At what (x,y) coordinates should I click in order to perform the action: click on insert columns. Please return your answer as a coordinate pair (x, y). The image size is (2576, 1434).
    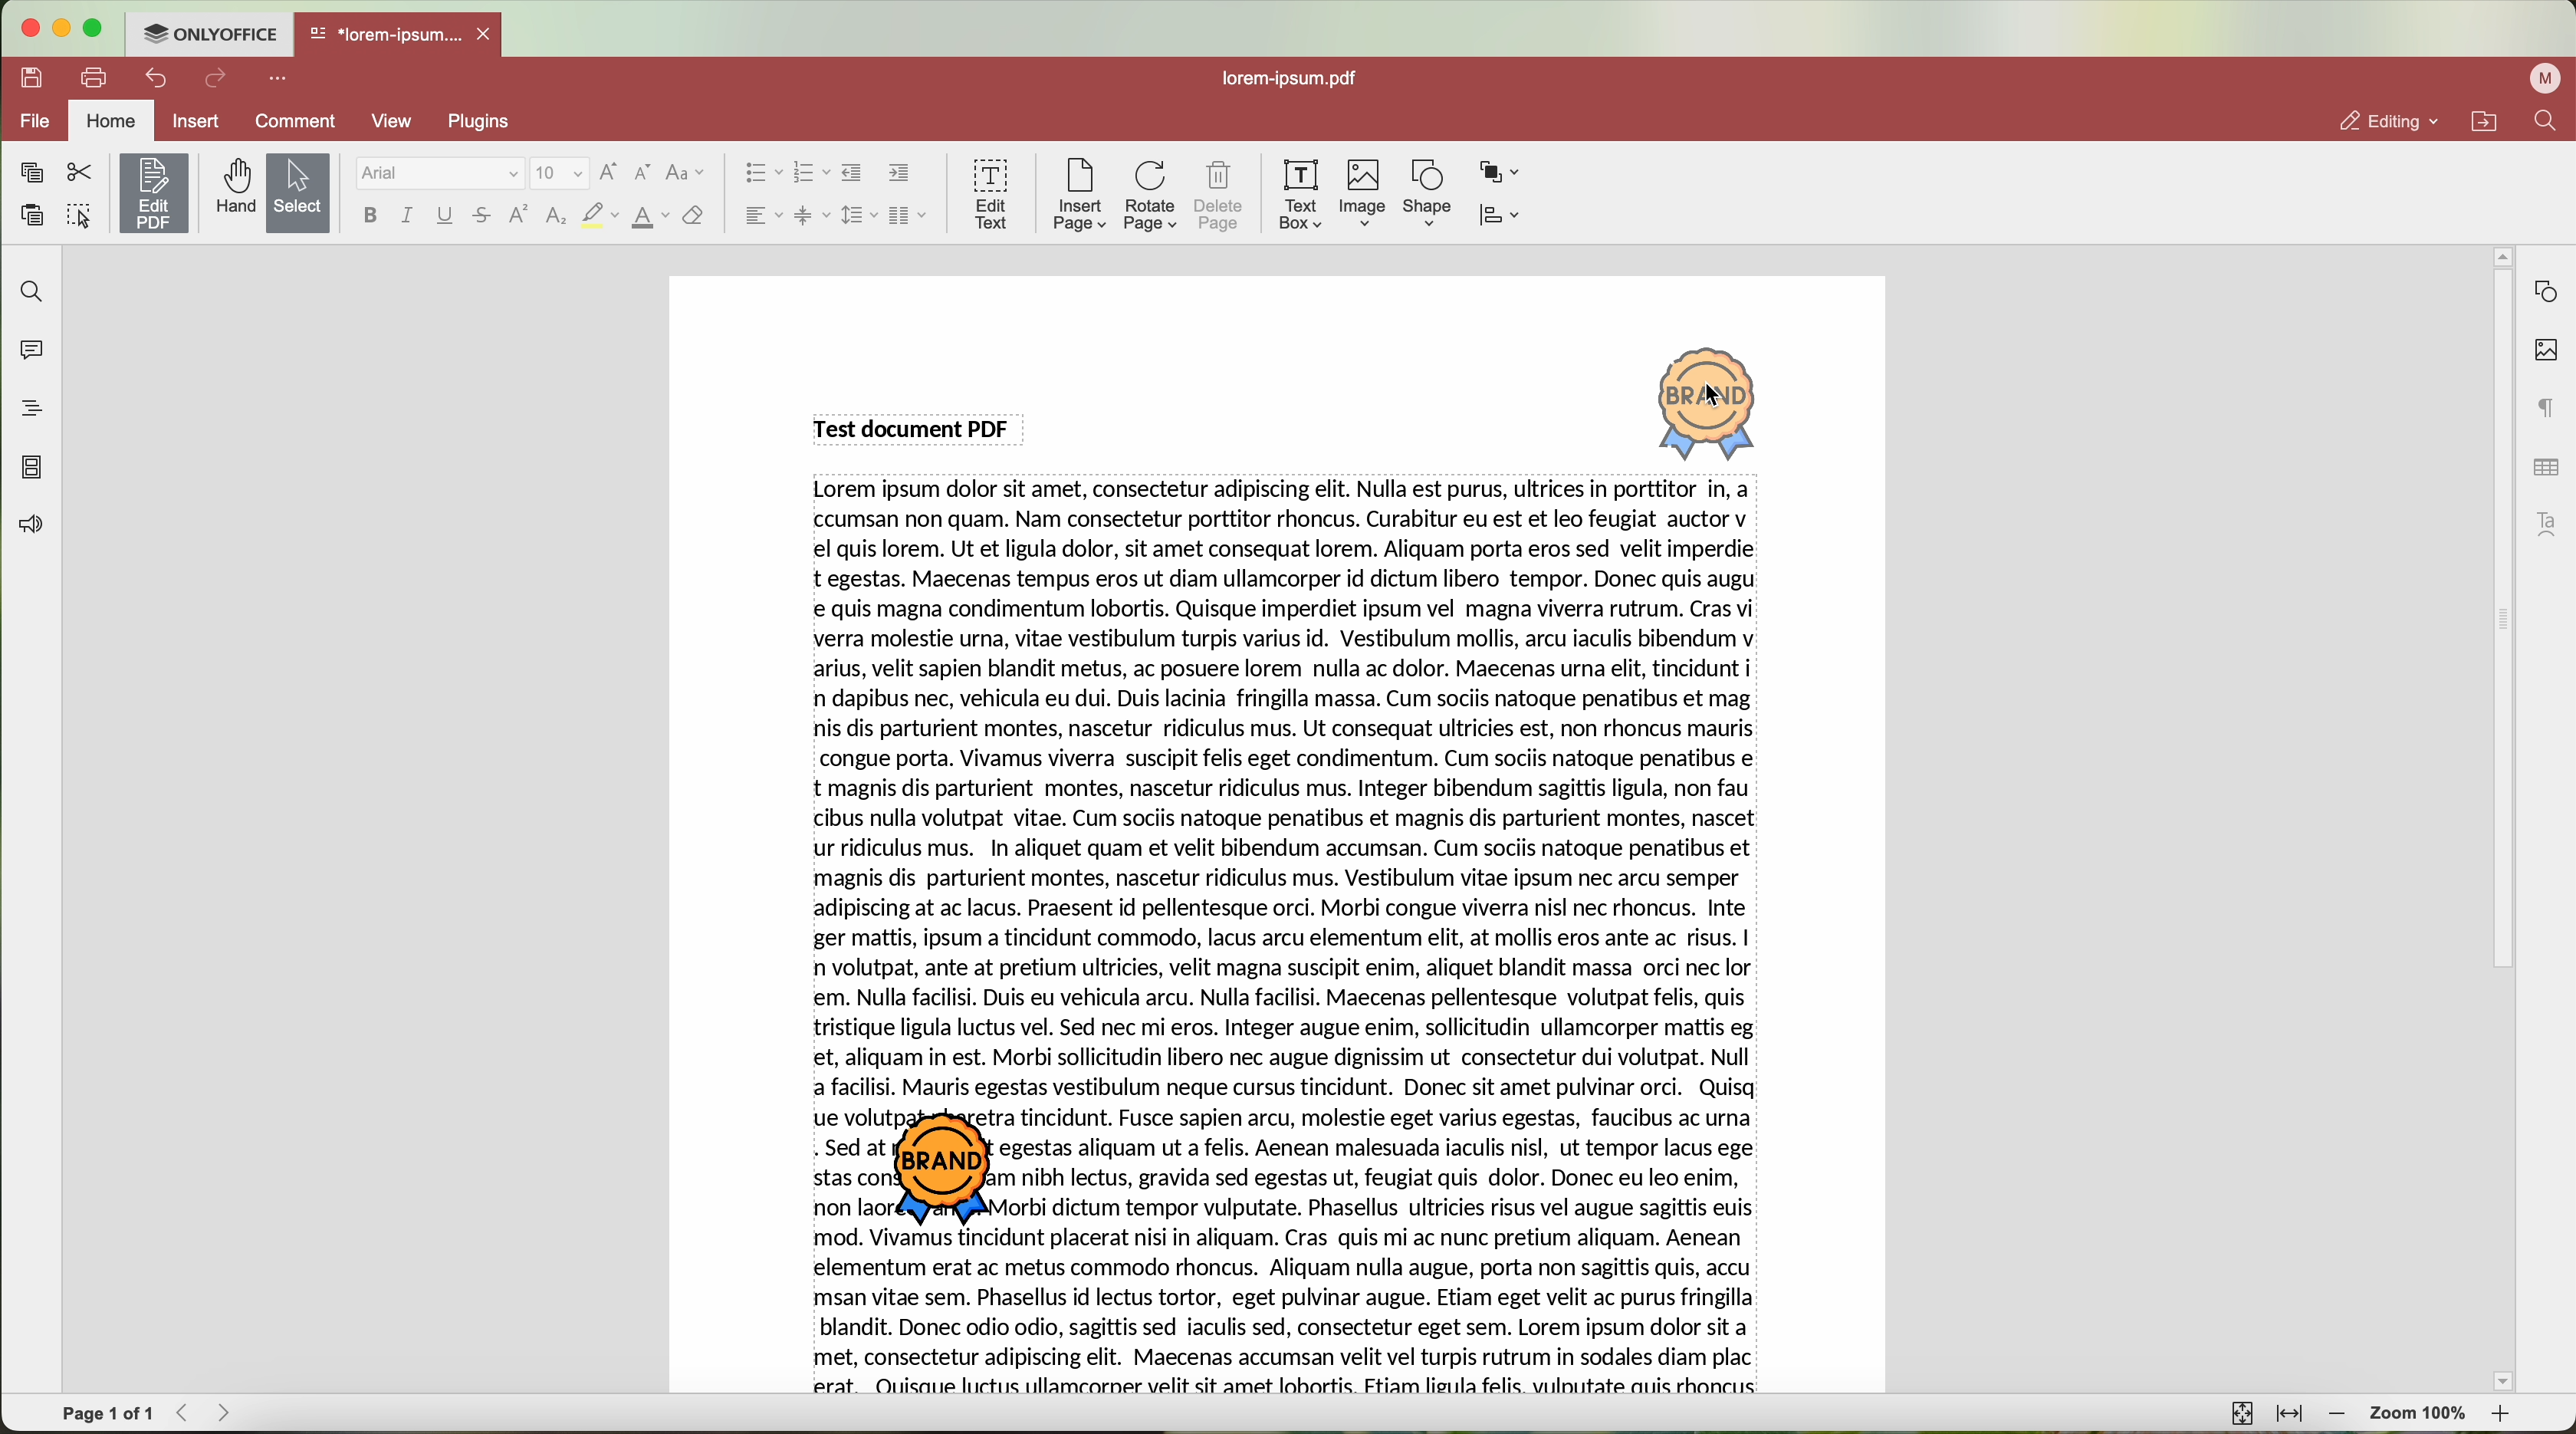
    Looking at the image, I should click on (910, 218).